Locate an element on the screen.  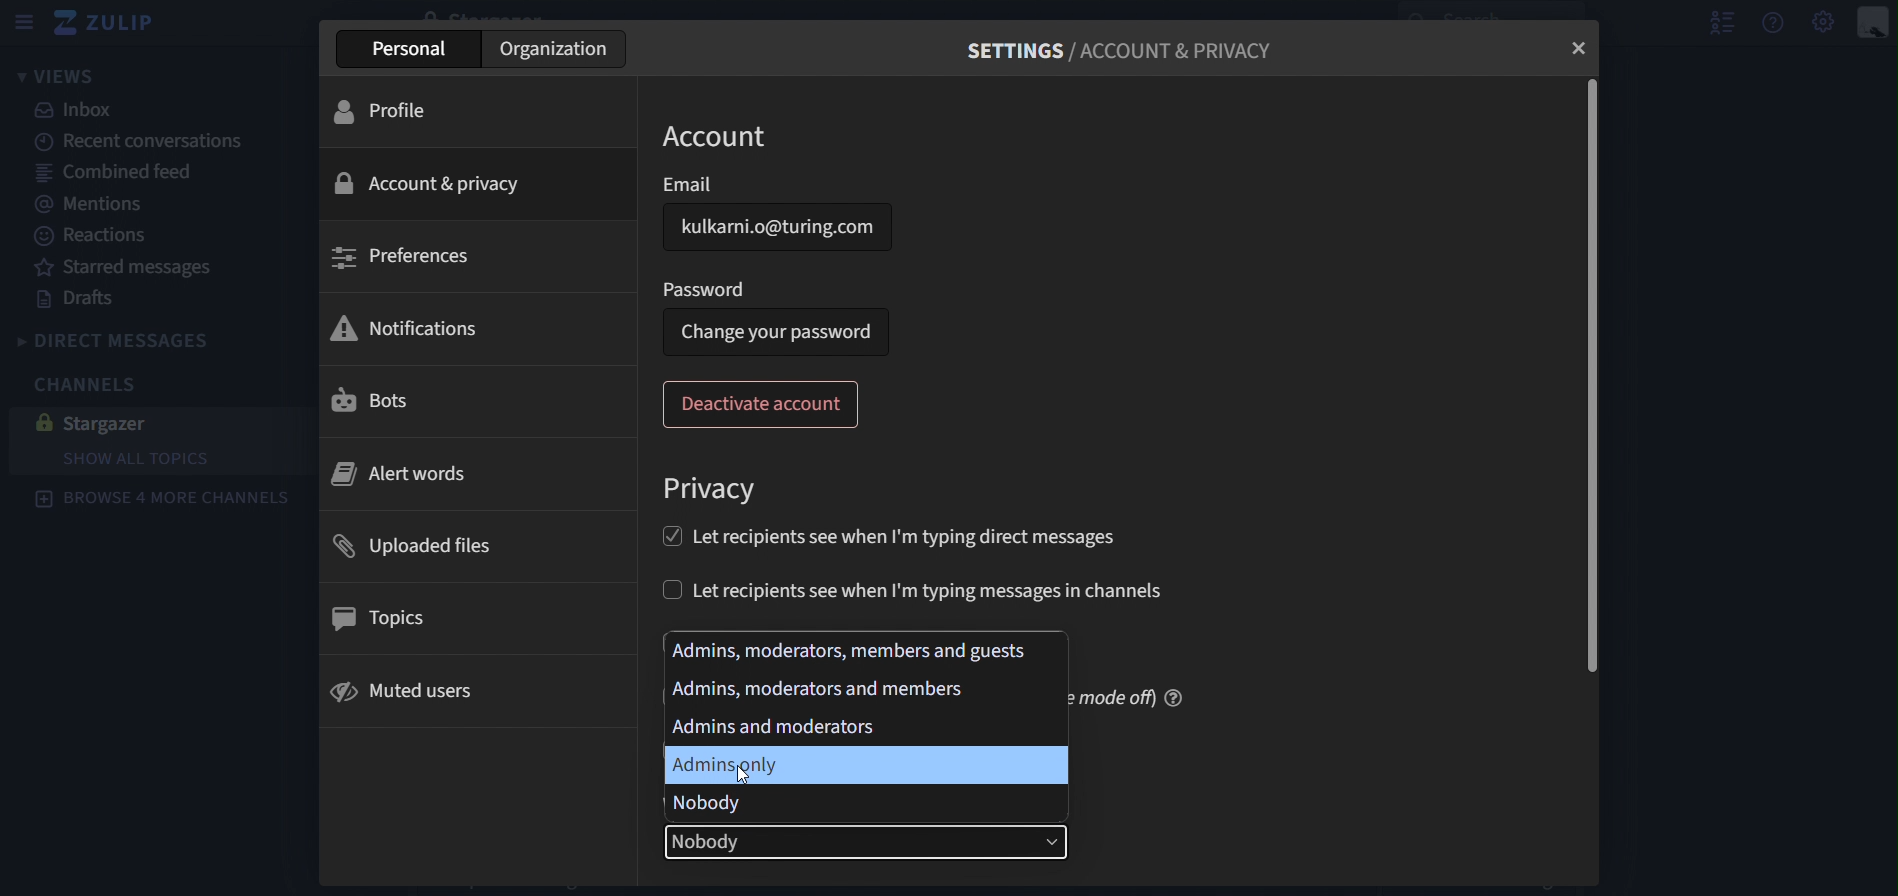
scroll bar is located at coordinates (1594, 376).